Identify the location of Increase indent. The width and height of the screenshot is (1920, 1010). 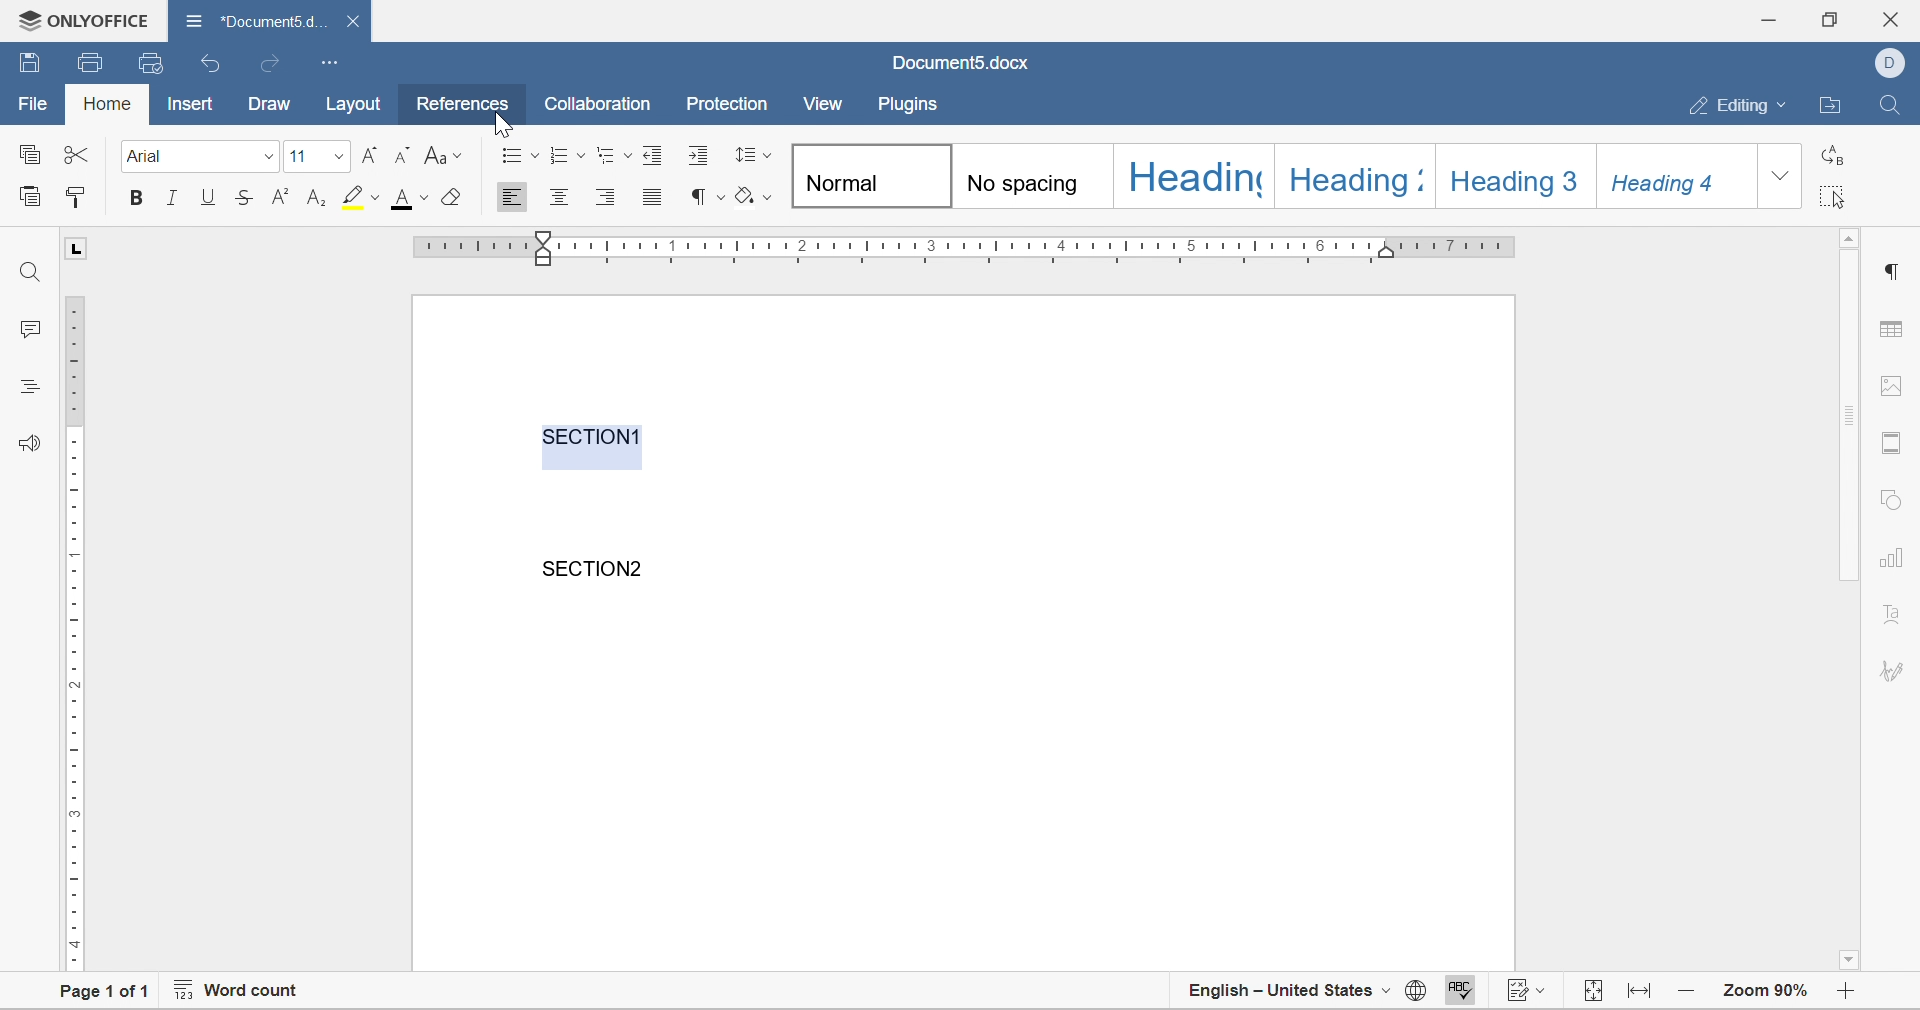
(700, 155).